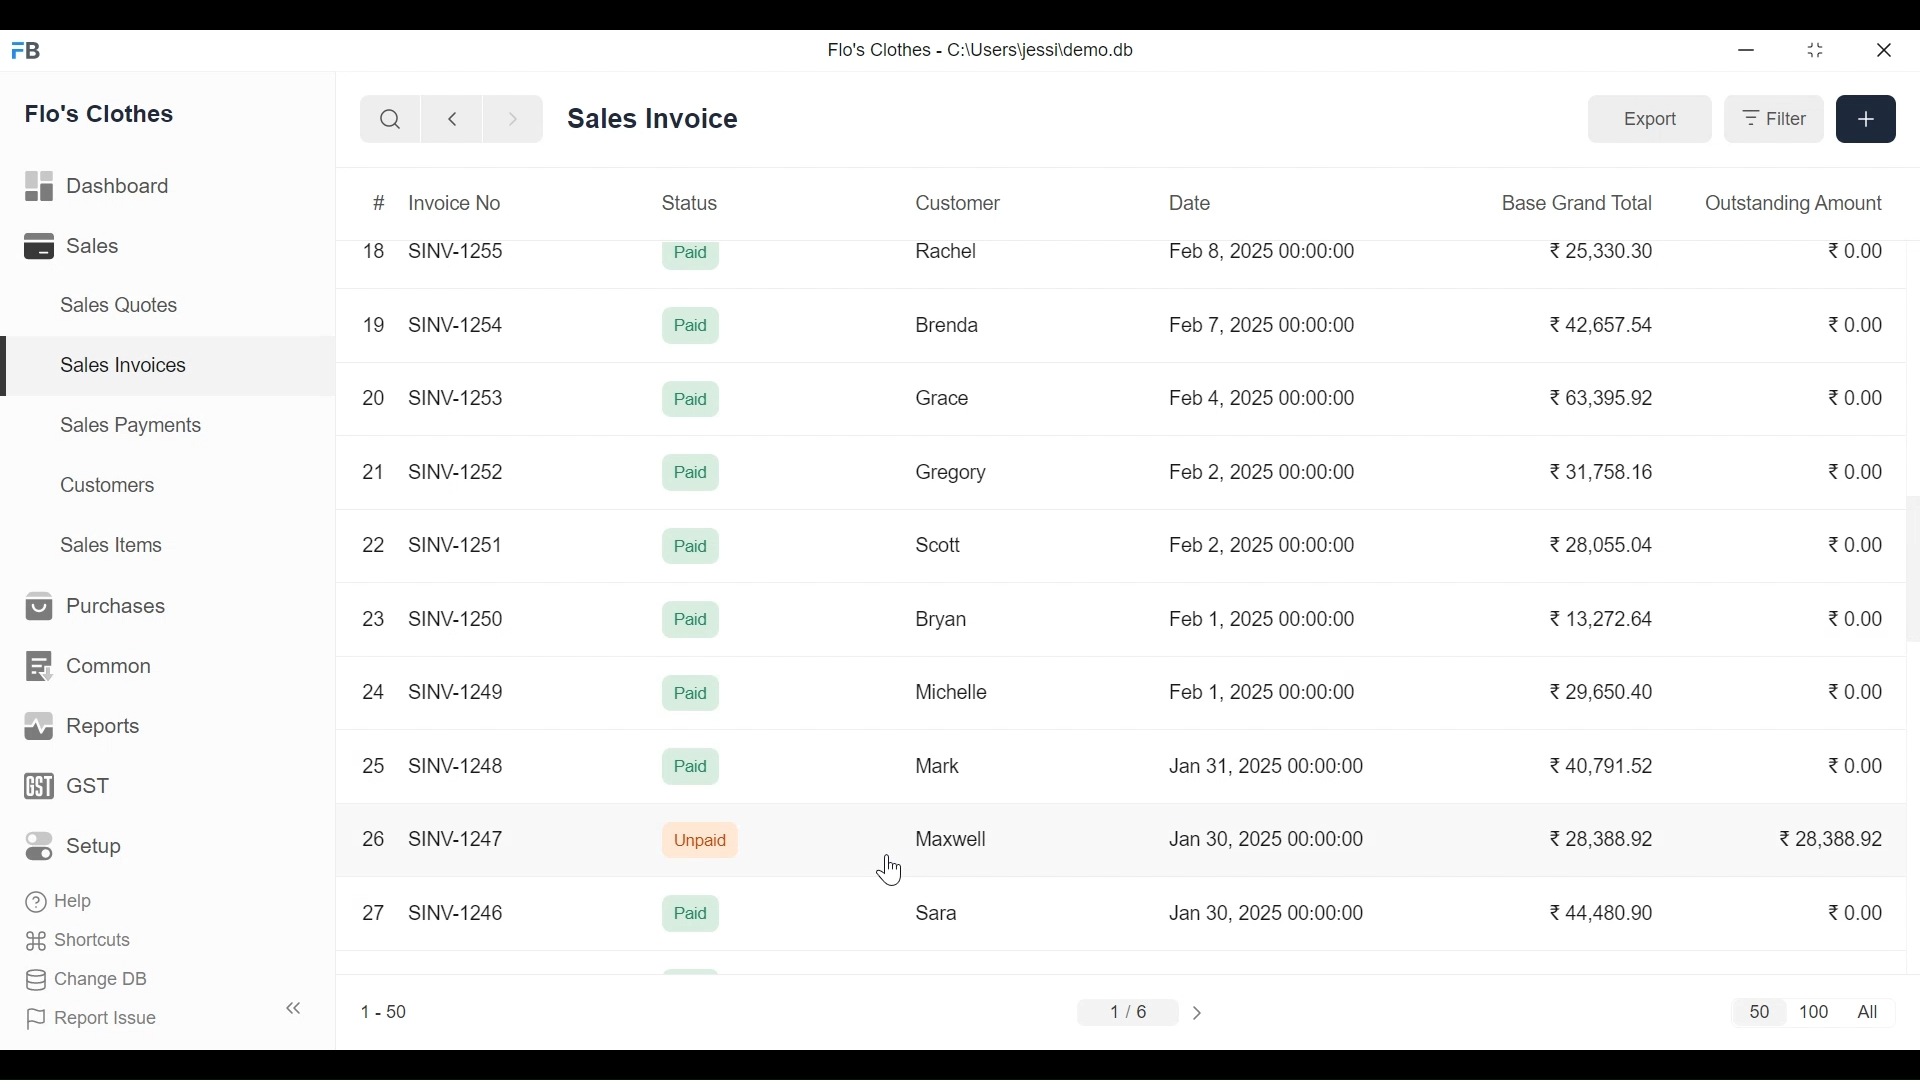 This screenshot has height=1080, width=1920. What do you see at coordinates (1602, 618) in the screenshot?
I see `13,272.64` at bounding box center [1602, 618].